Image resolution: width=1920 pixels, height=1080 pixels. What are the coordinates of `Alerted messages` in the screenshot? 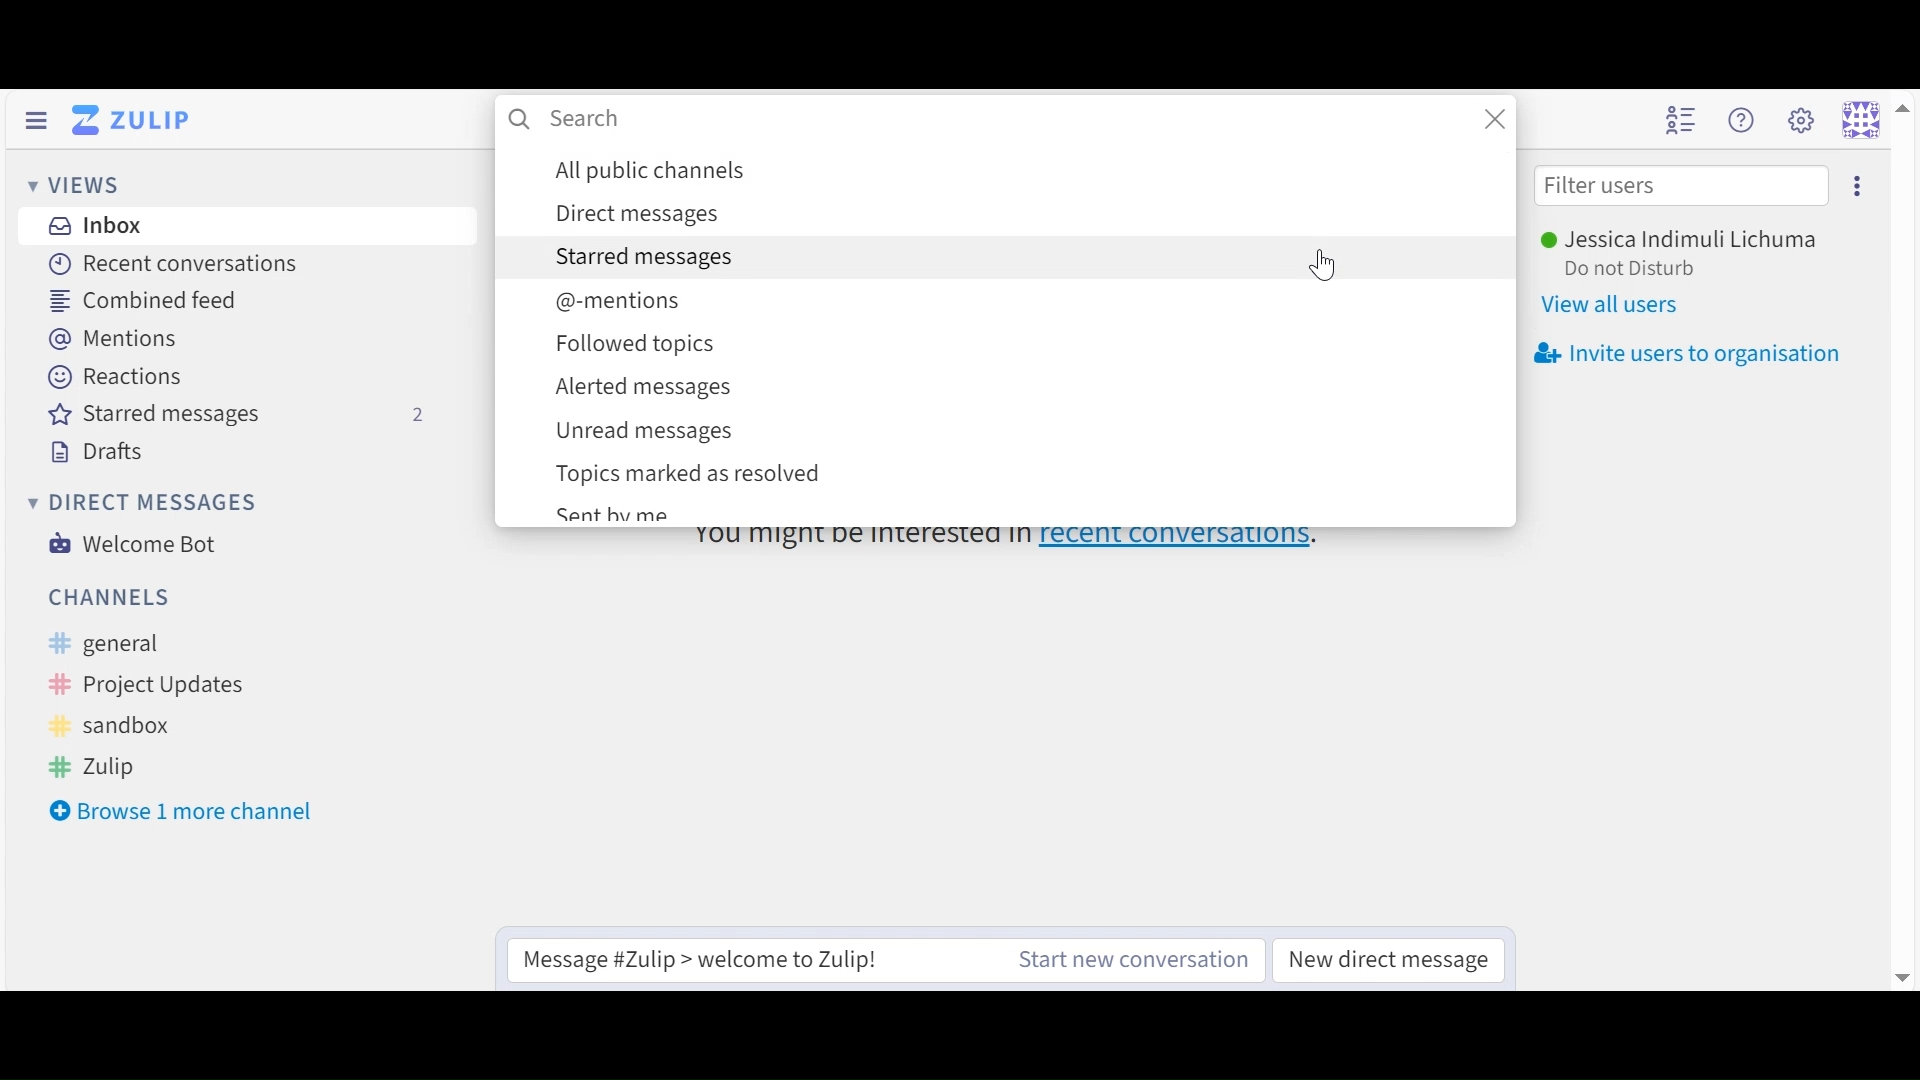 It's located at (1025, 386).